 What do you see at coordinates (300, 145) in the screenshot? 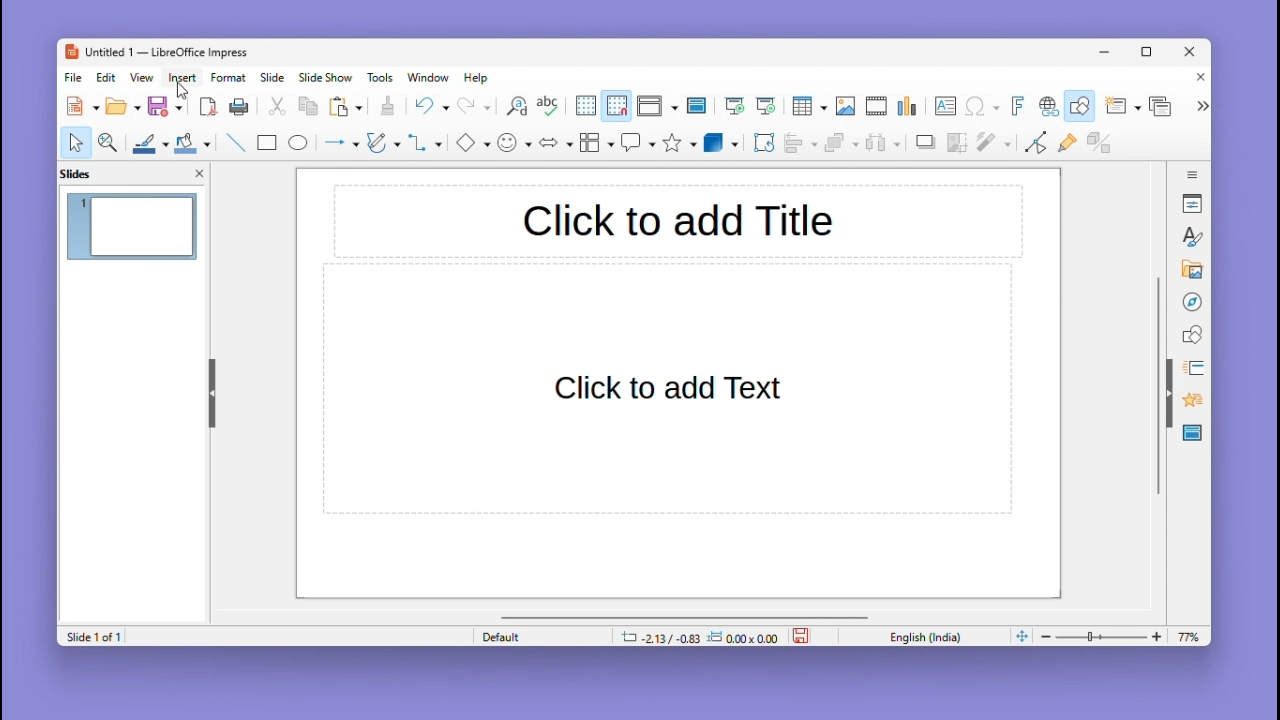
I see `Circle` at bounding box center [300, 145].